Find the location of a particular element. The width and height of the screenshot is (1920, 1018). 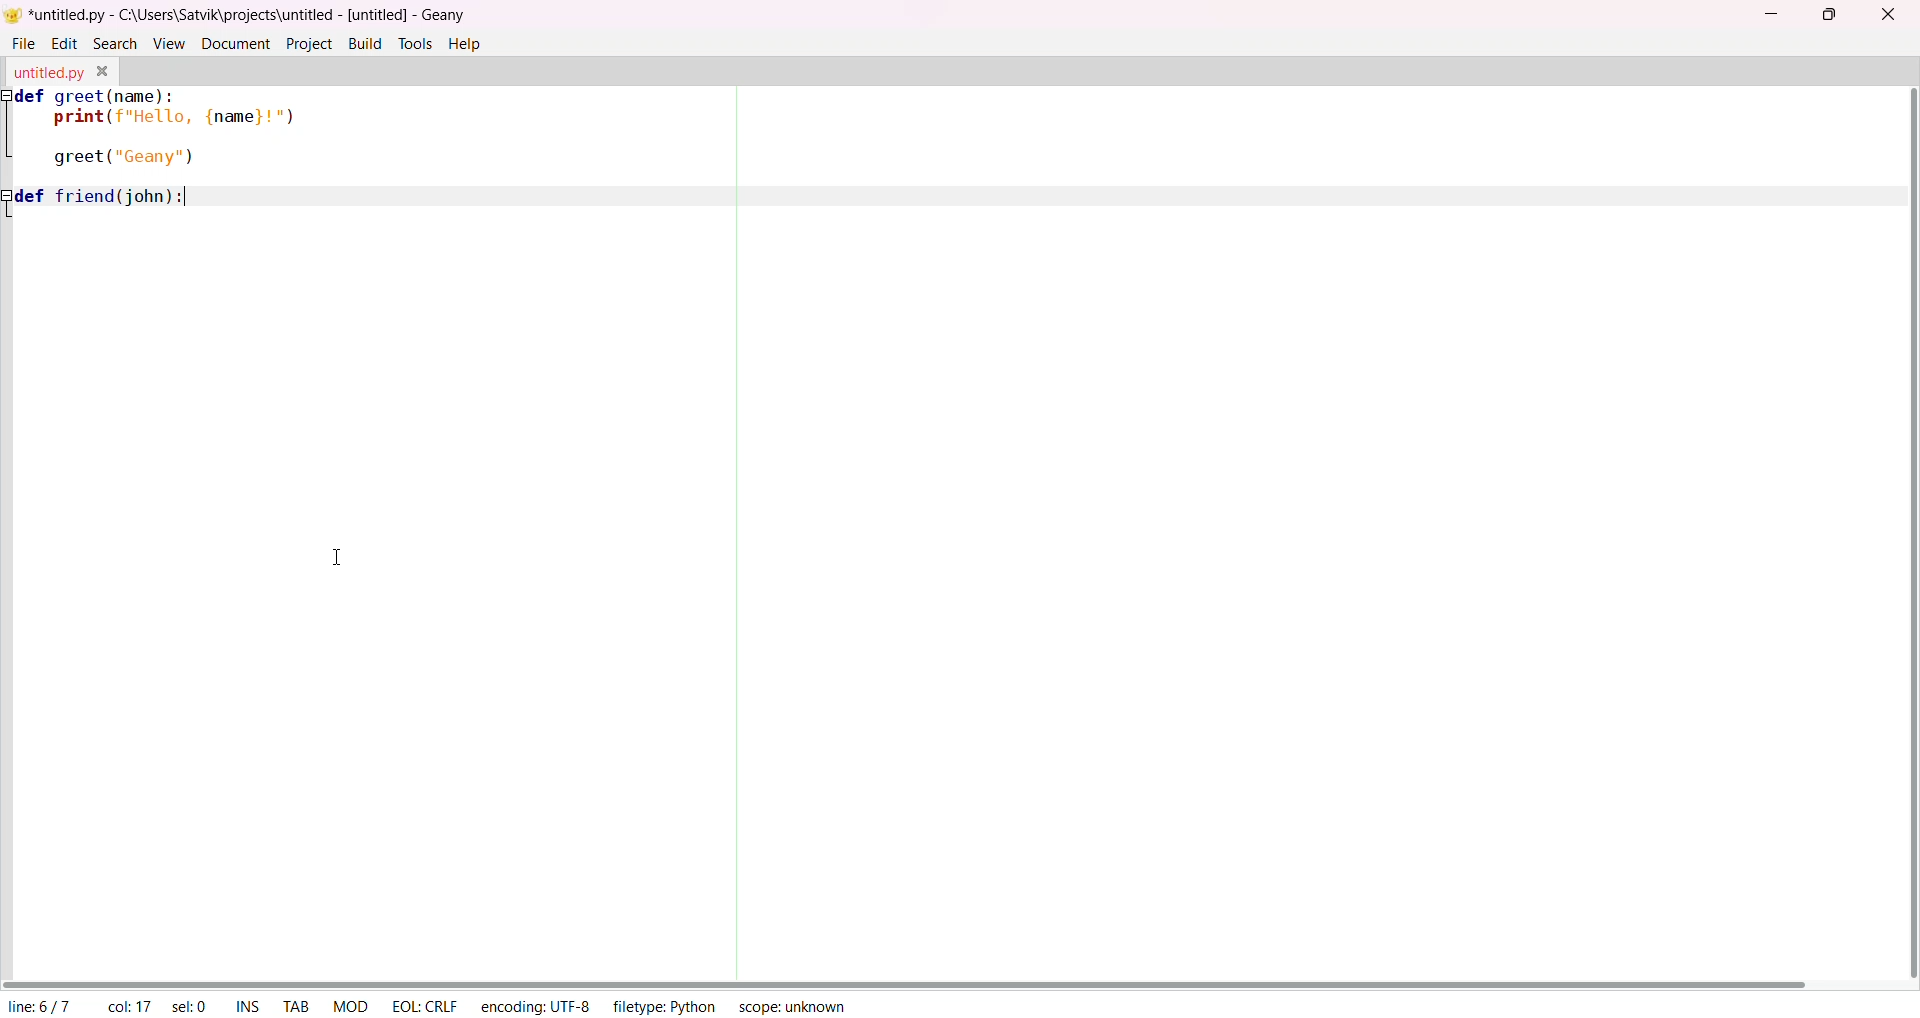

close tab is located at coordinates (102, 69).